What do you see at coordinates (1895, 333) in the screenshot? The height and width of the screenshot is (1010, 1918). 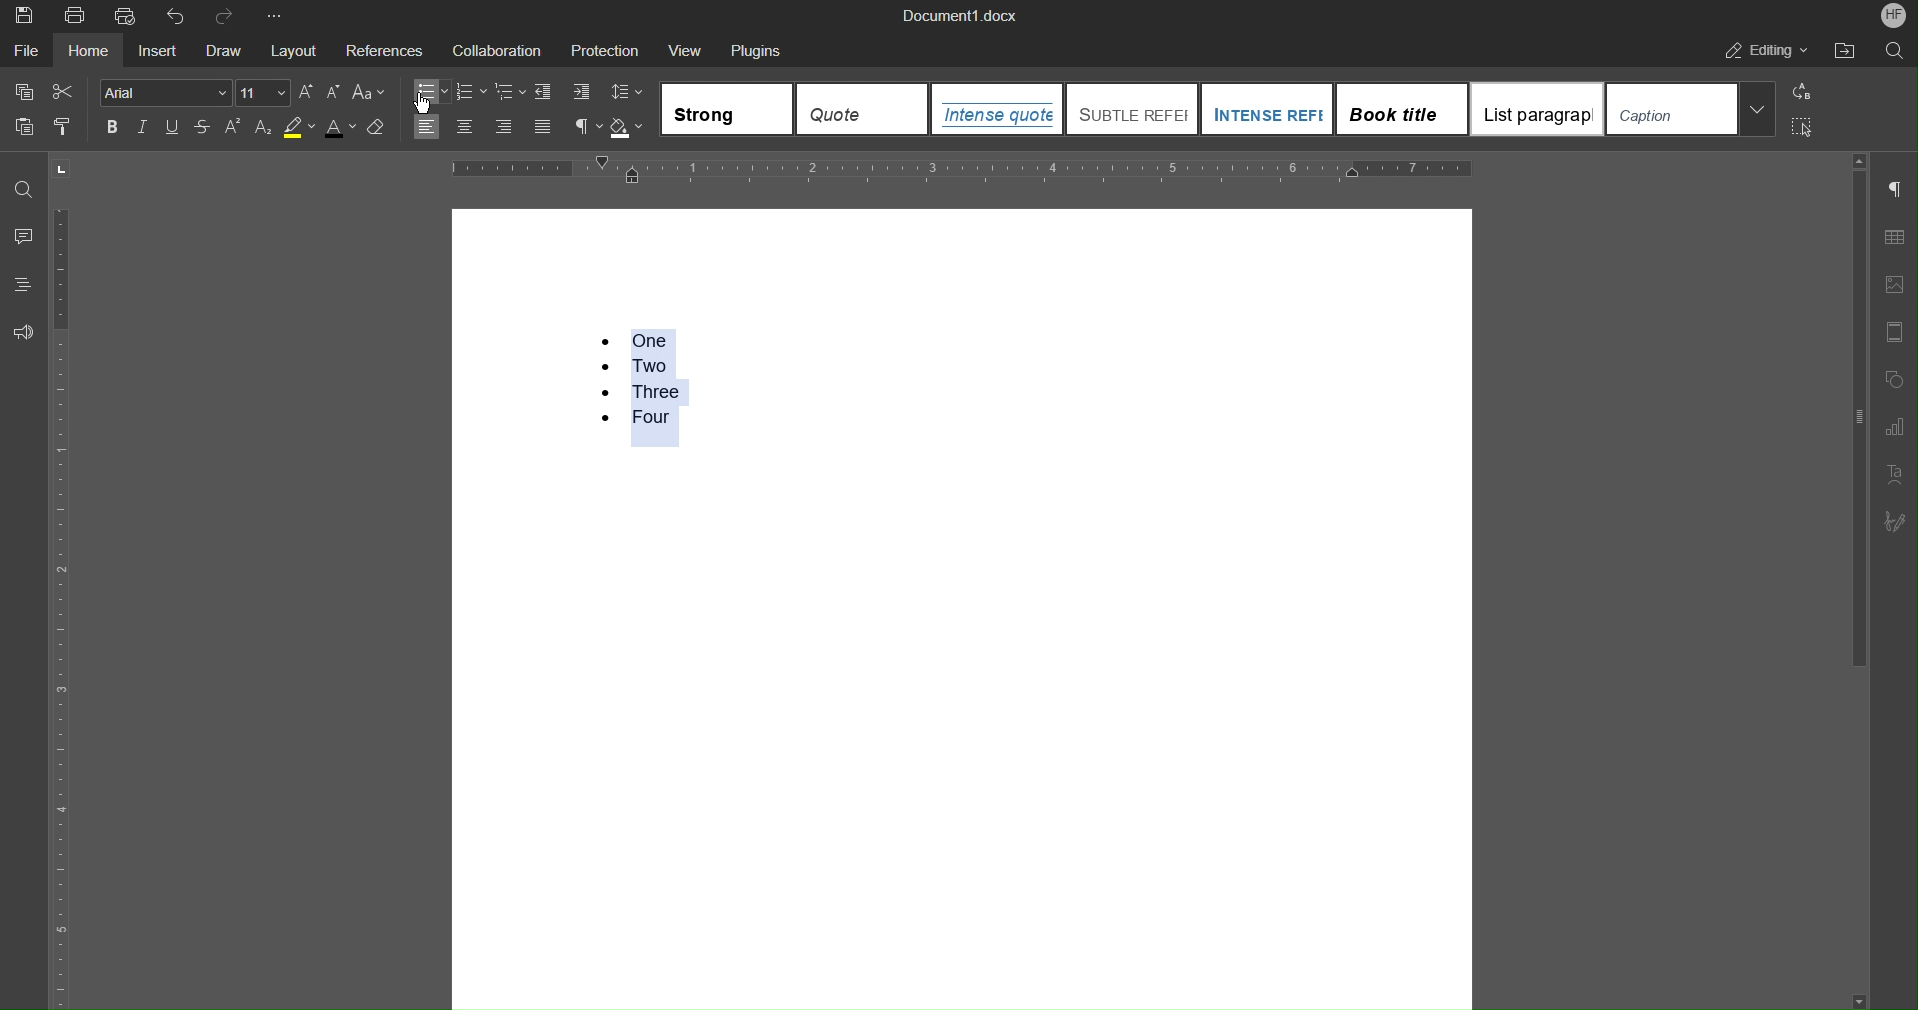 I see `Header/Footer` at bounding box center [1895, 333].